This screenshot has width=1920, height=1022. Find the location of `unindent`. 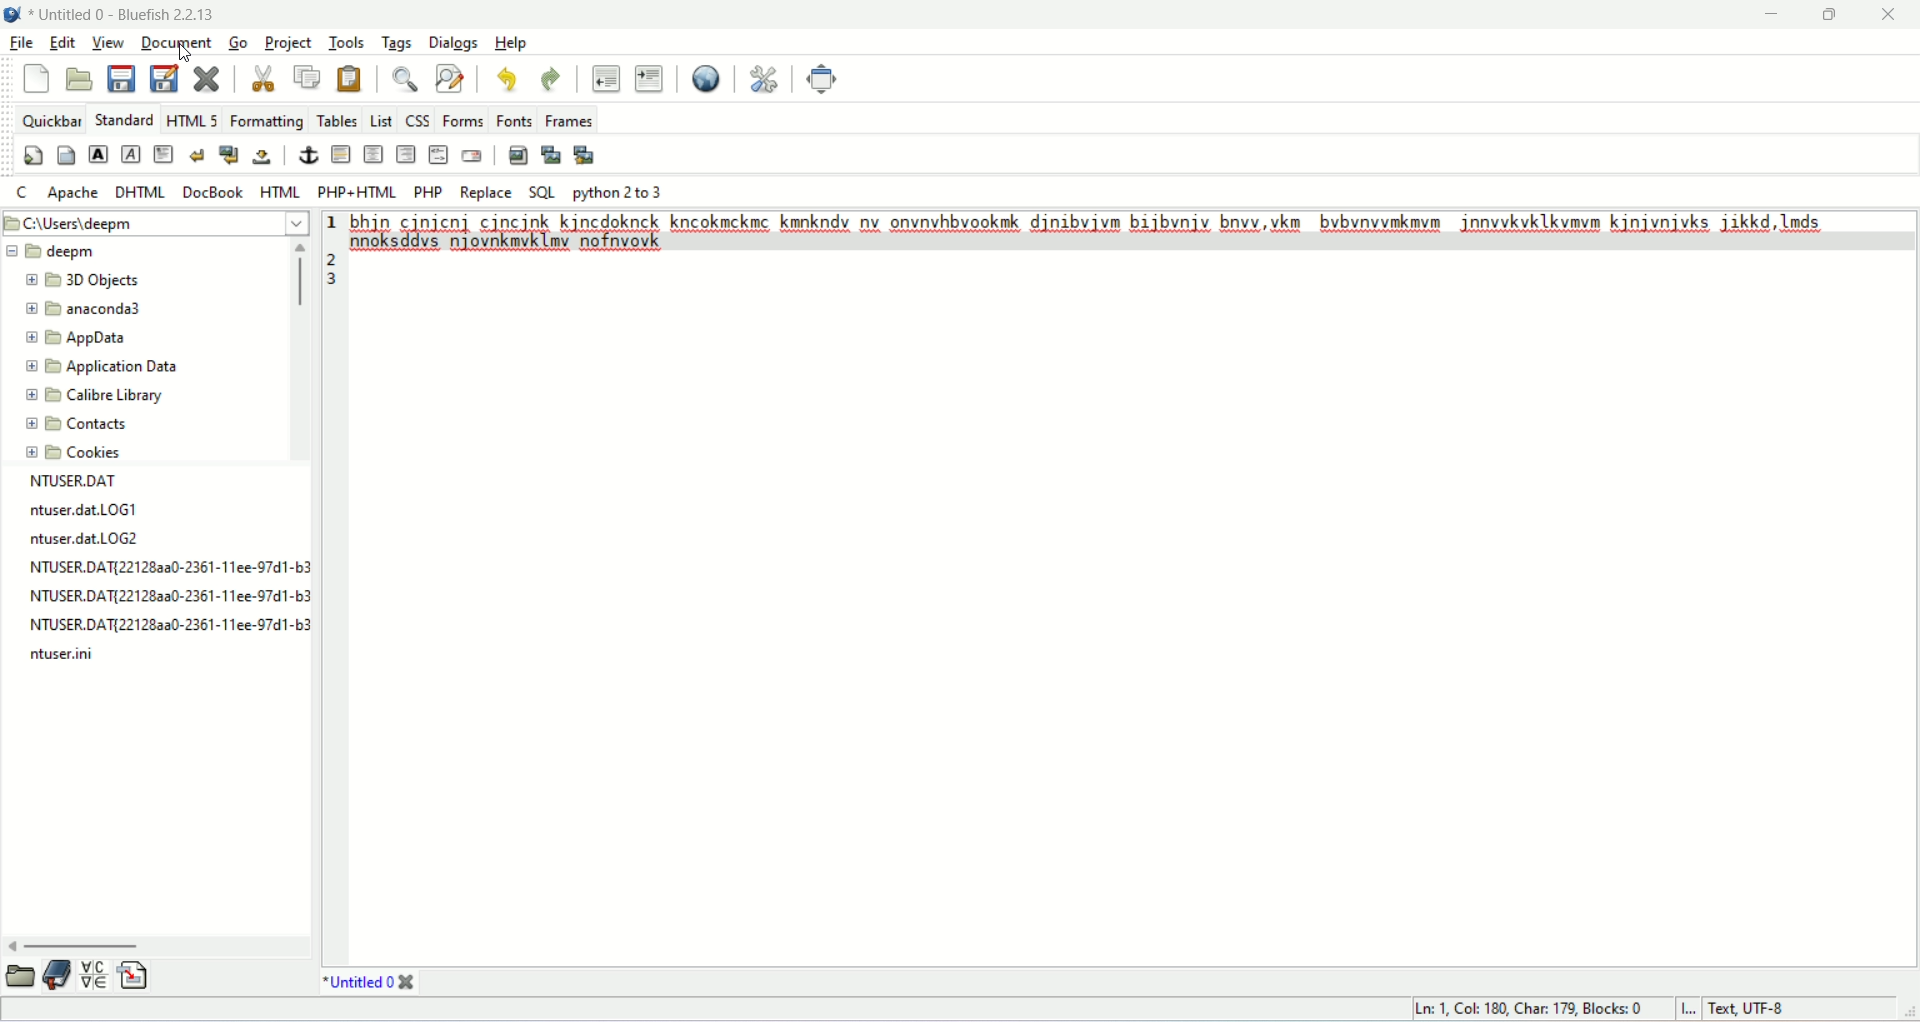

unindent is located at coordinates (606, 77).